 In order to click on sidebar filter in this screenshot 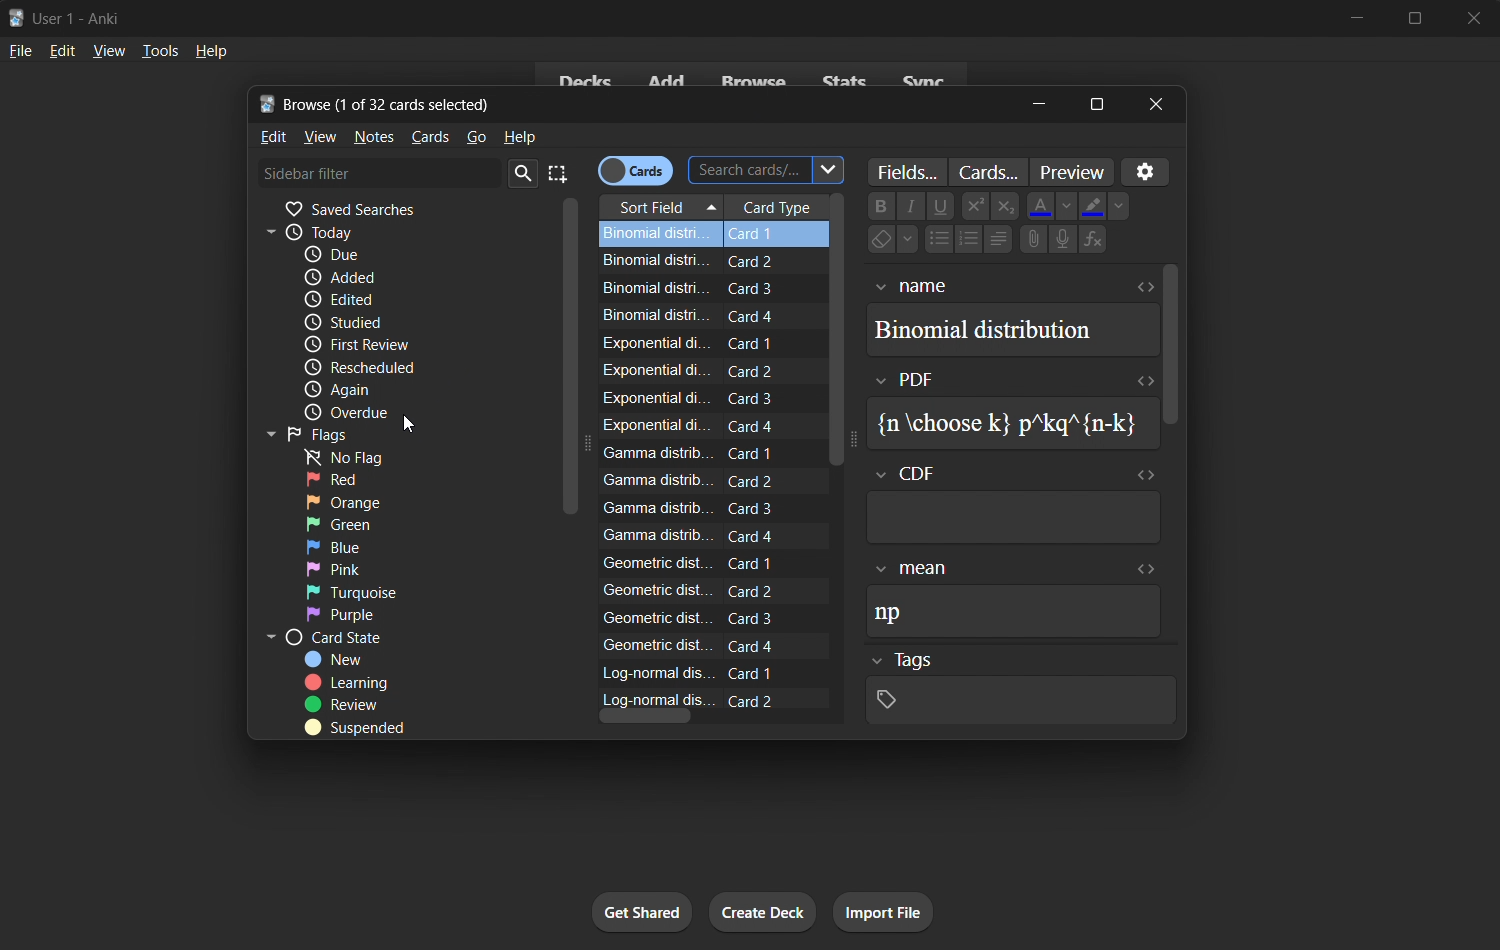, I will do `click(378, 175)`.